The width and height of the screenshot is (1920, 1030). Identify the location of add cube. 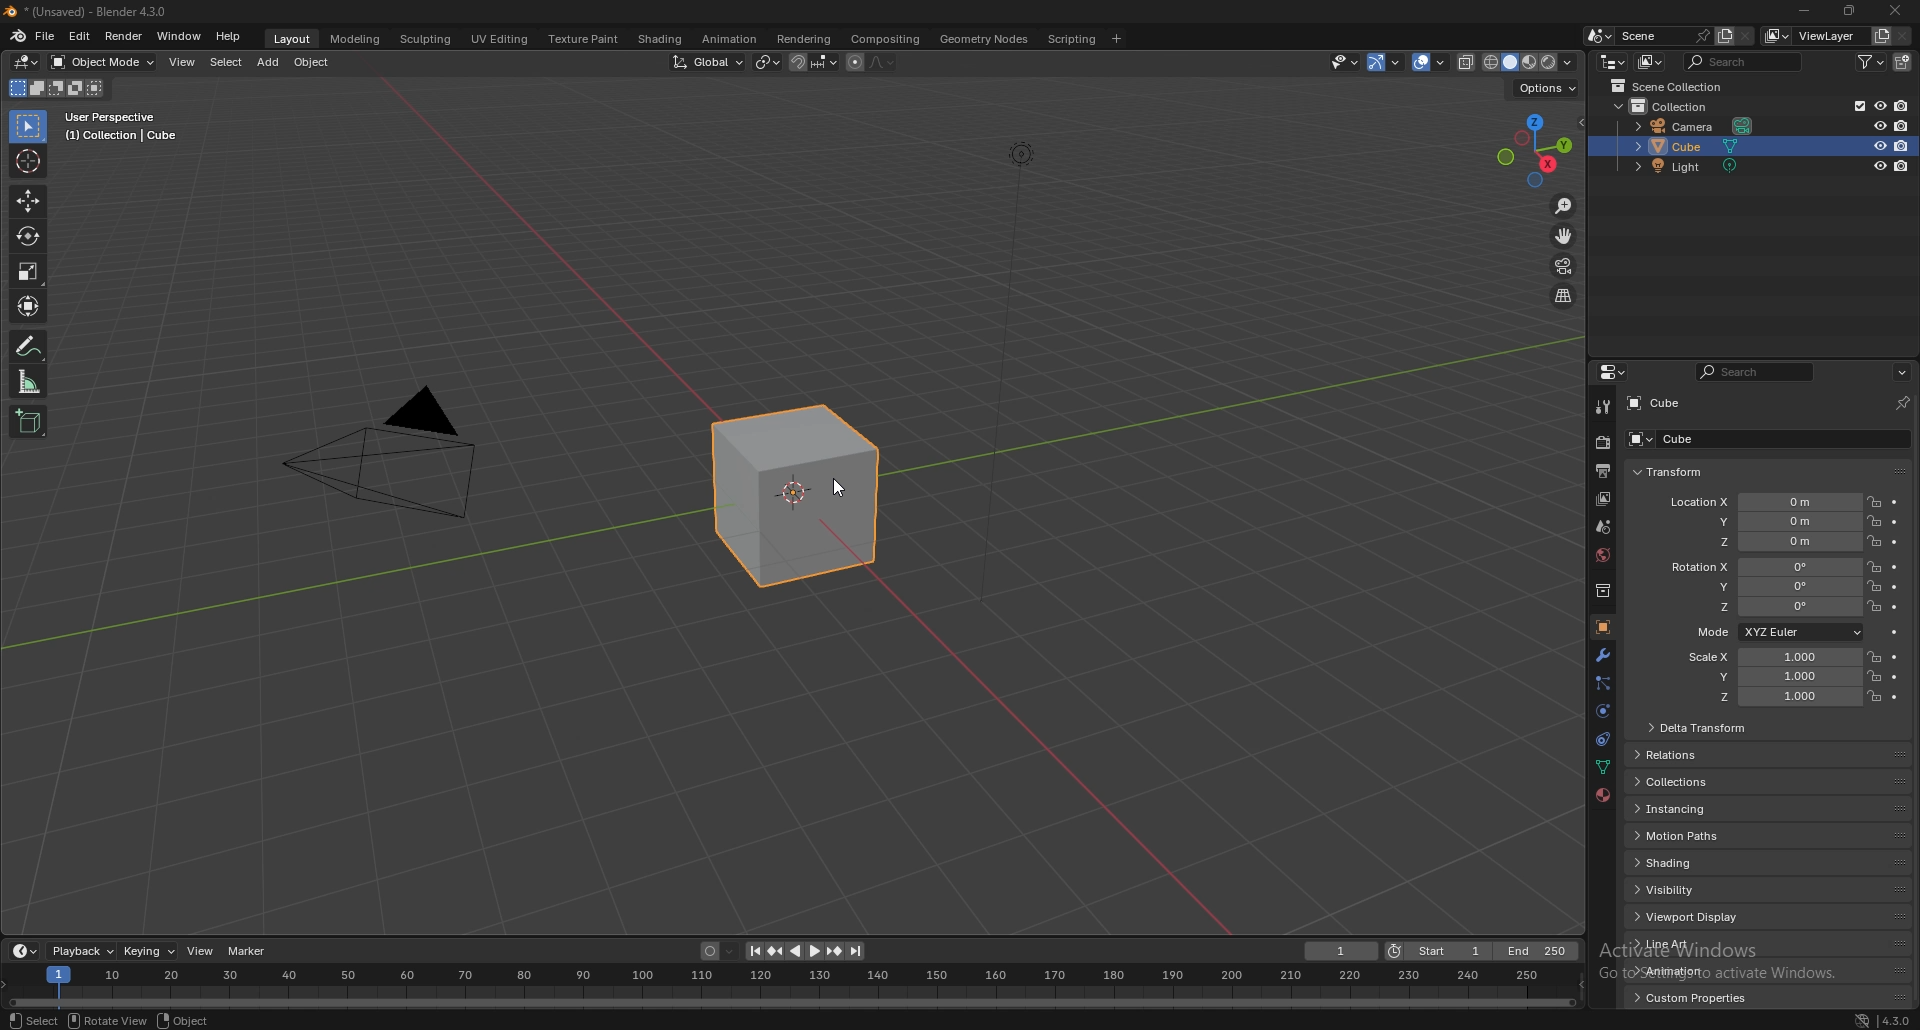
(31, 422).